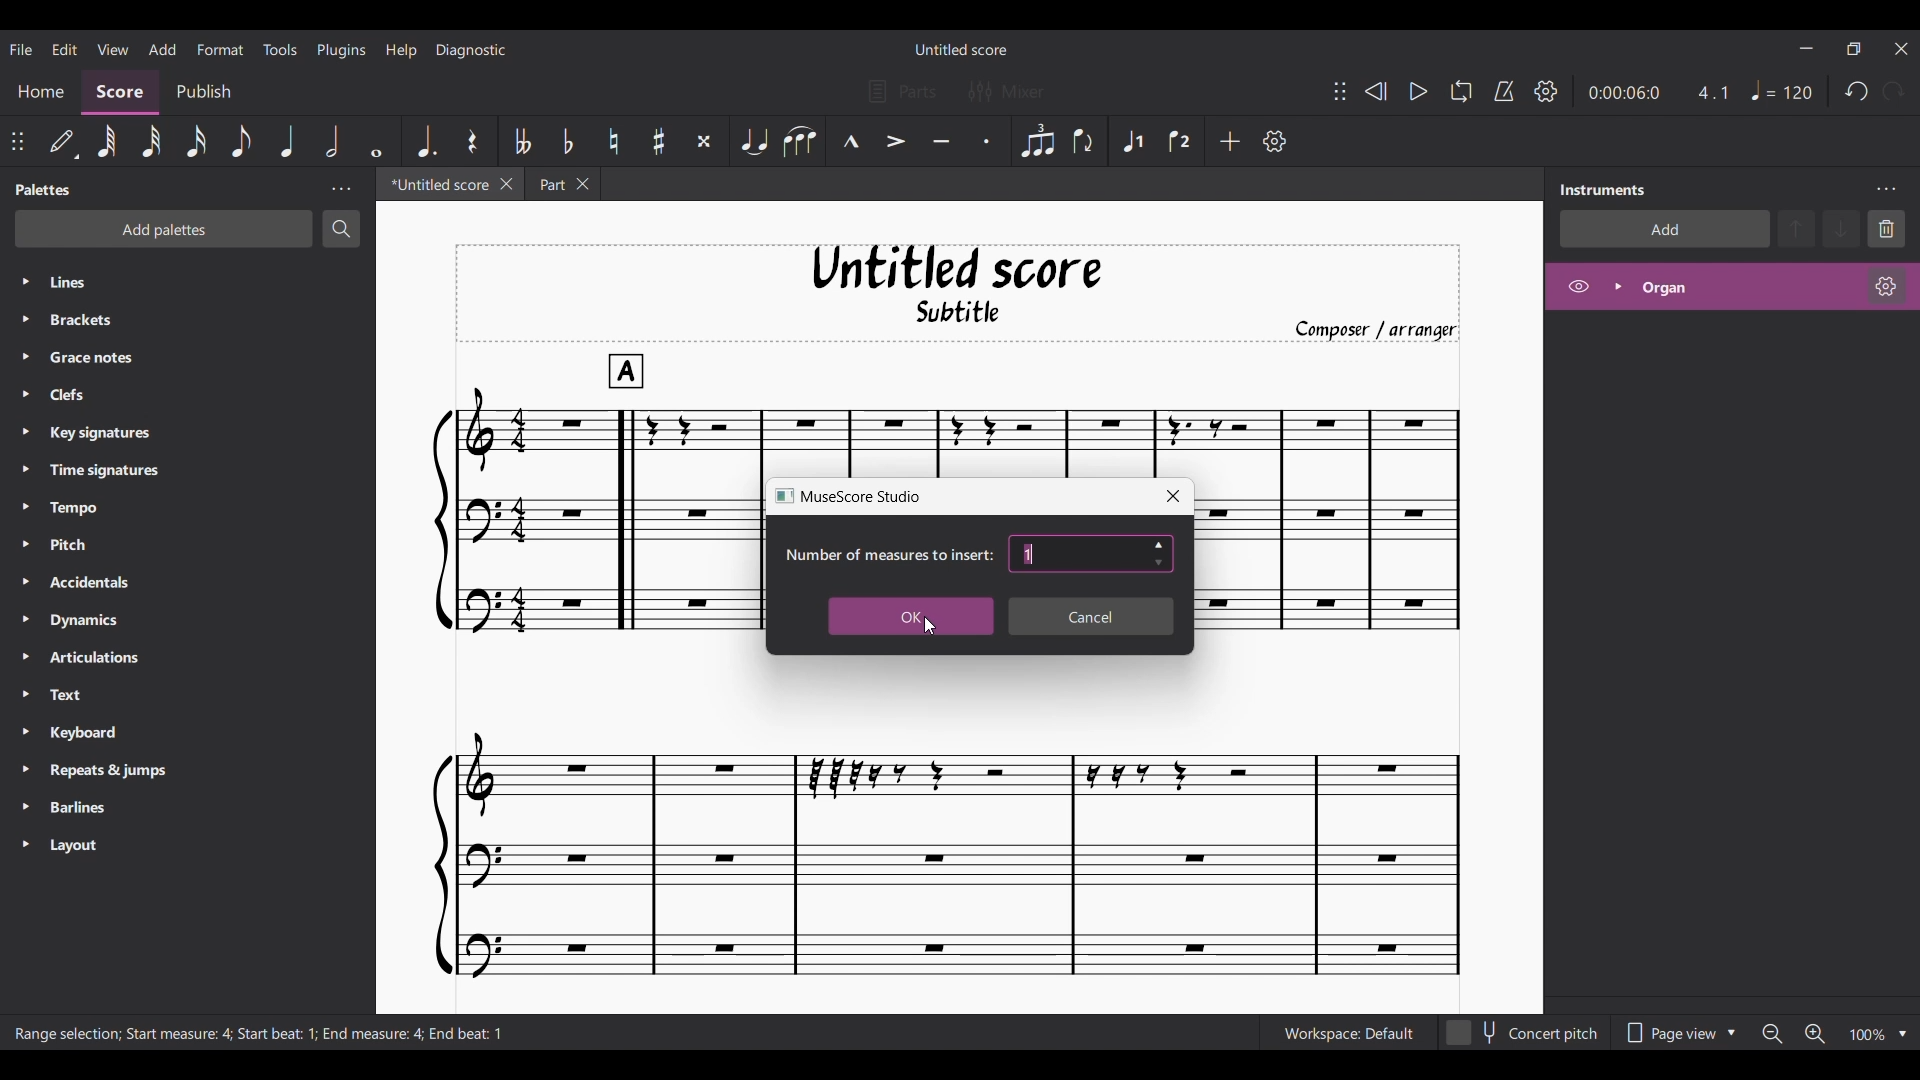 This screenshot has height=1080, width=1920. I want to click on Score section, current selection, highlighted, so click(120, 91).